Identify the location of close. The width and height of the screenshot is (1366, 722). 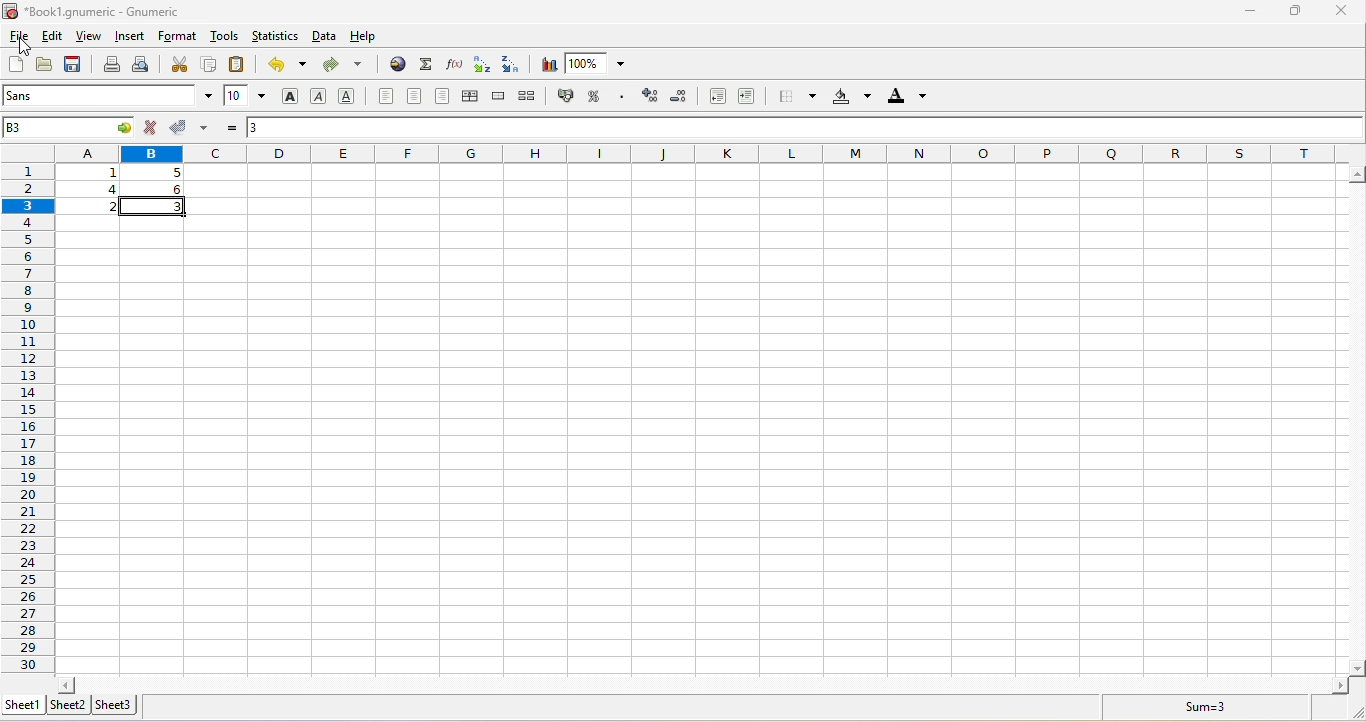
(1340, 11).